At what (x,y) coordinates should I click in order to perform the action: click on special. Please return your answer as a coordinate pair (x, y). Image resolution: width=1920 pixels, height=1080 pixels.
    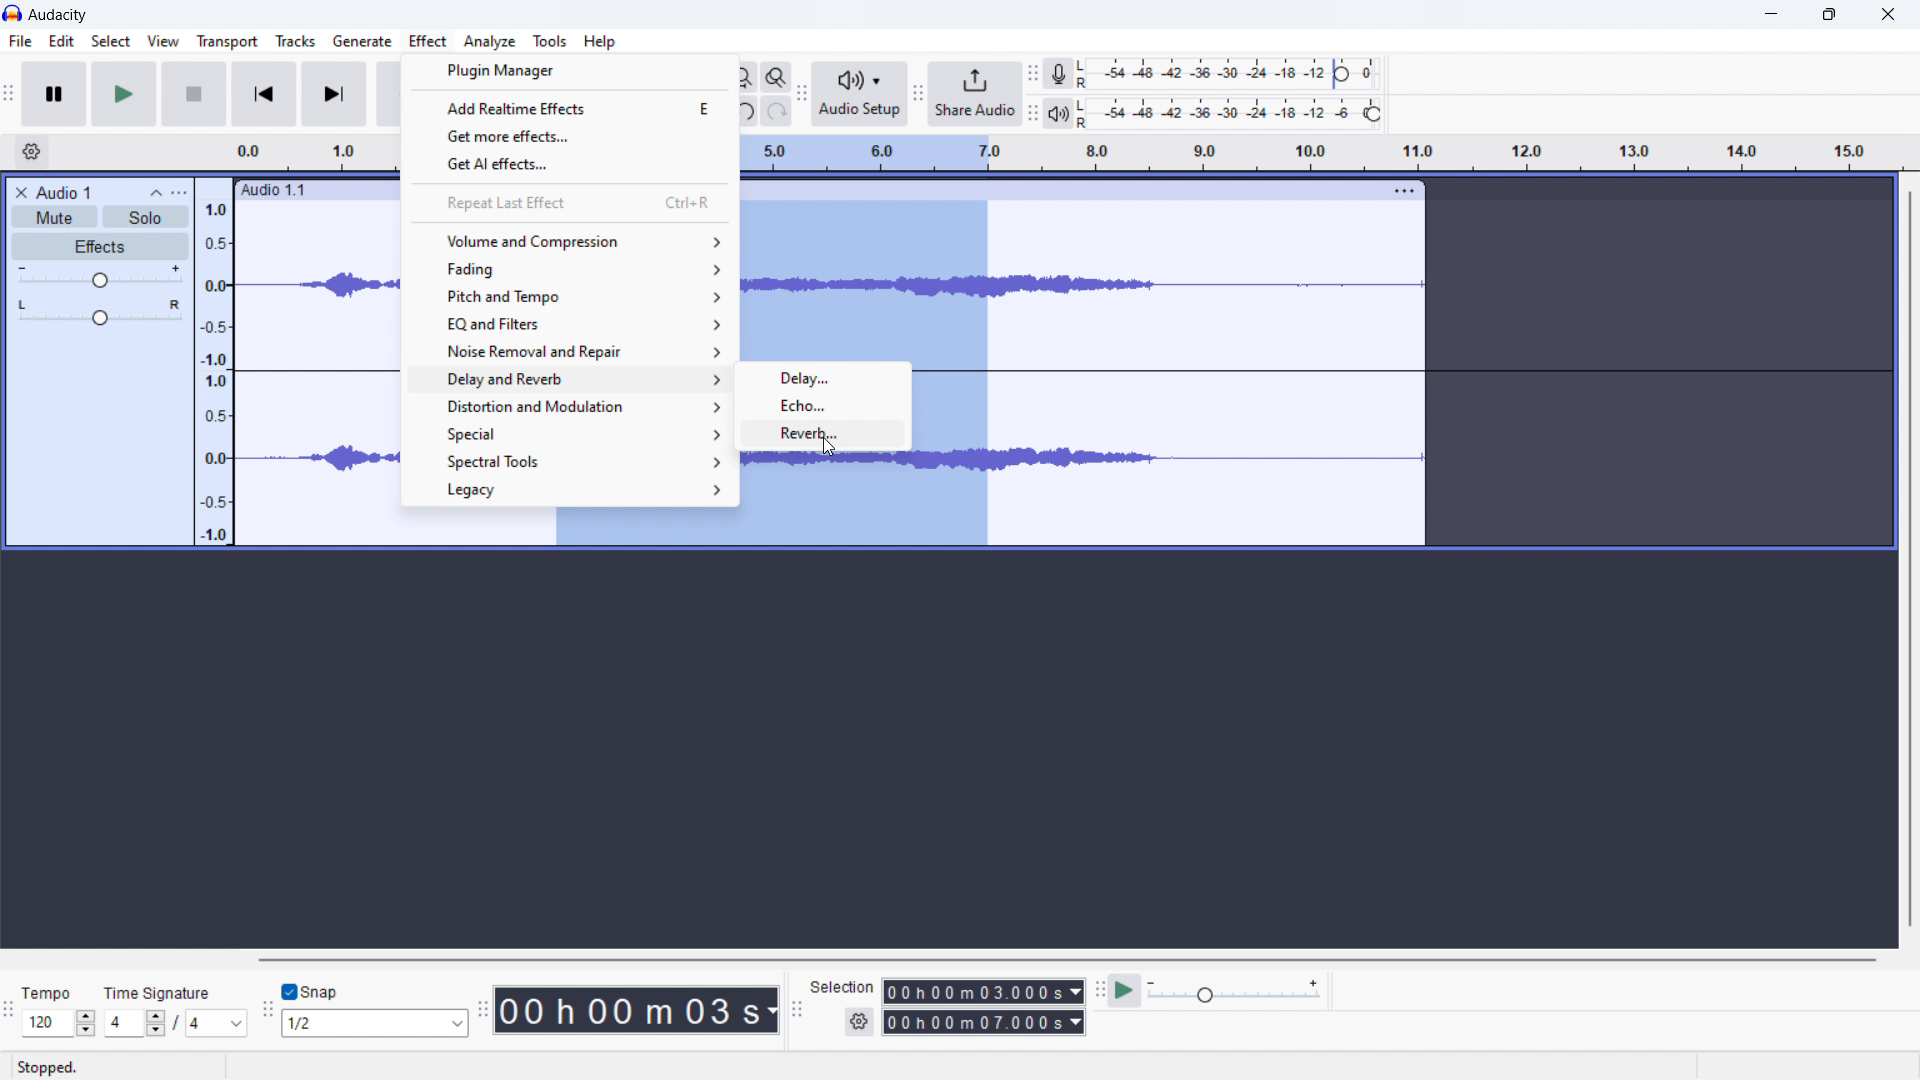
    Looking at the image, I should click on (569, 433).